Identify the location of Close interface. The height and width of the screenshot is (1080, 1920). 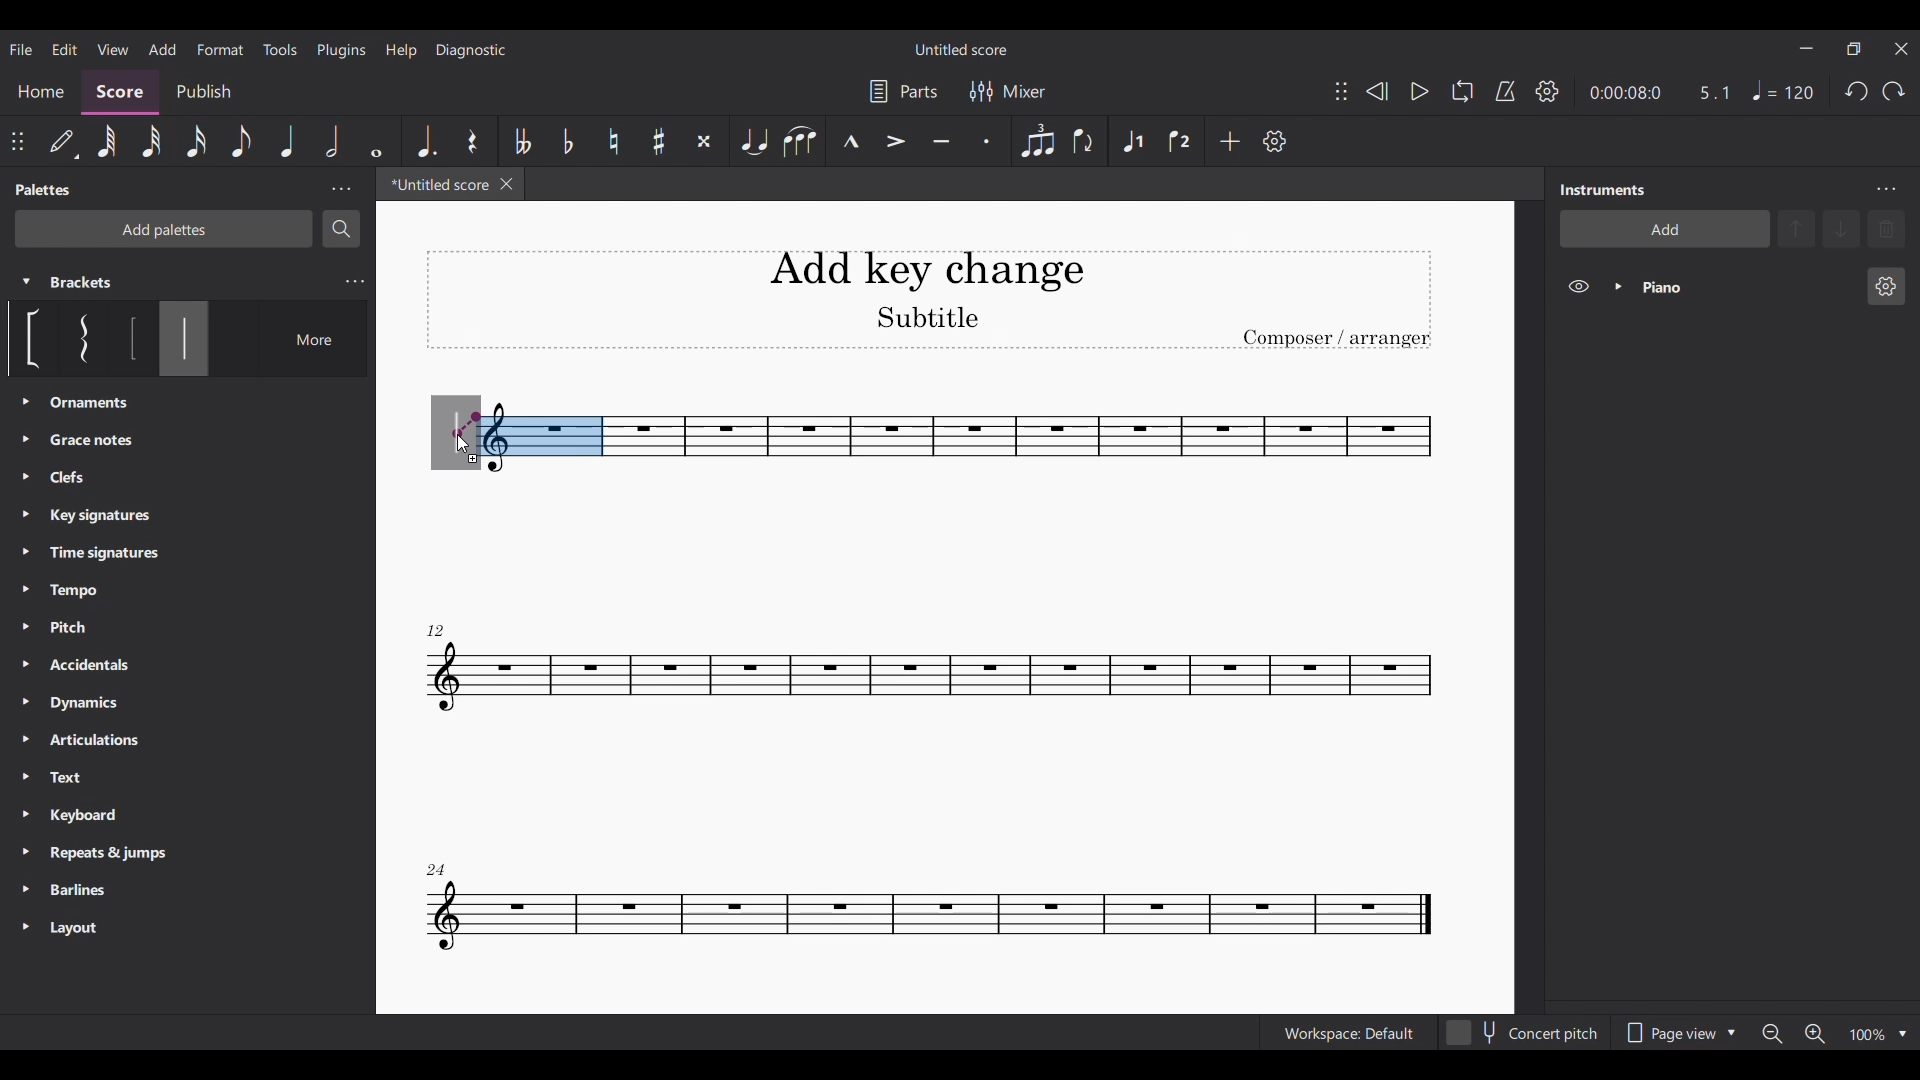
(1900, 49).